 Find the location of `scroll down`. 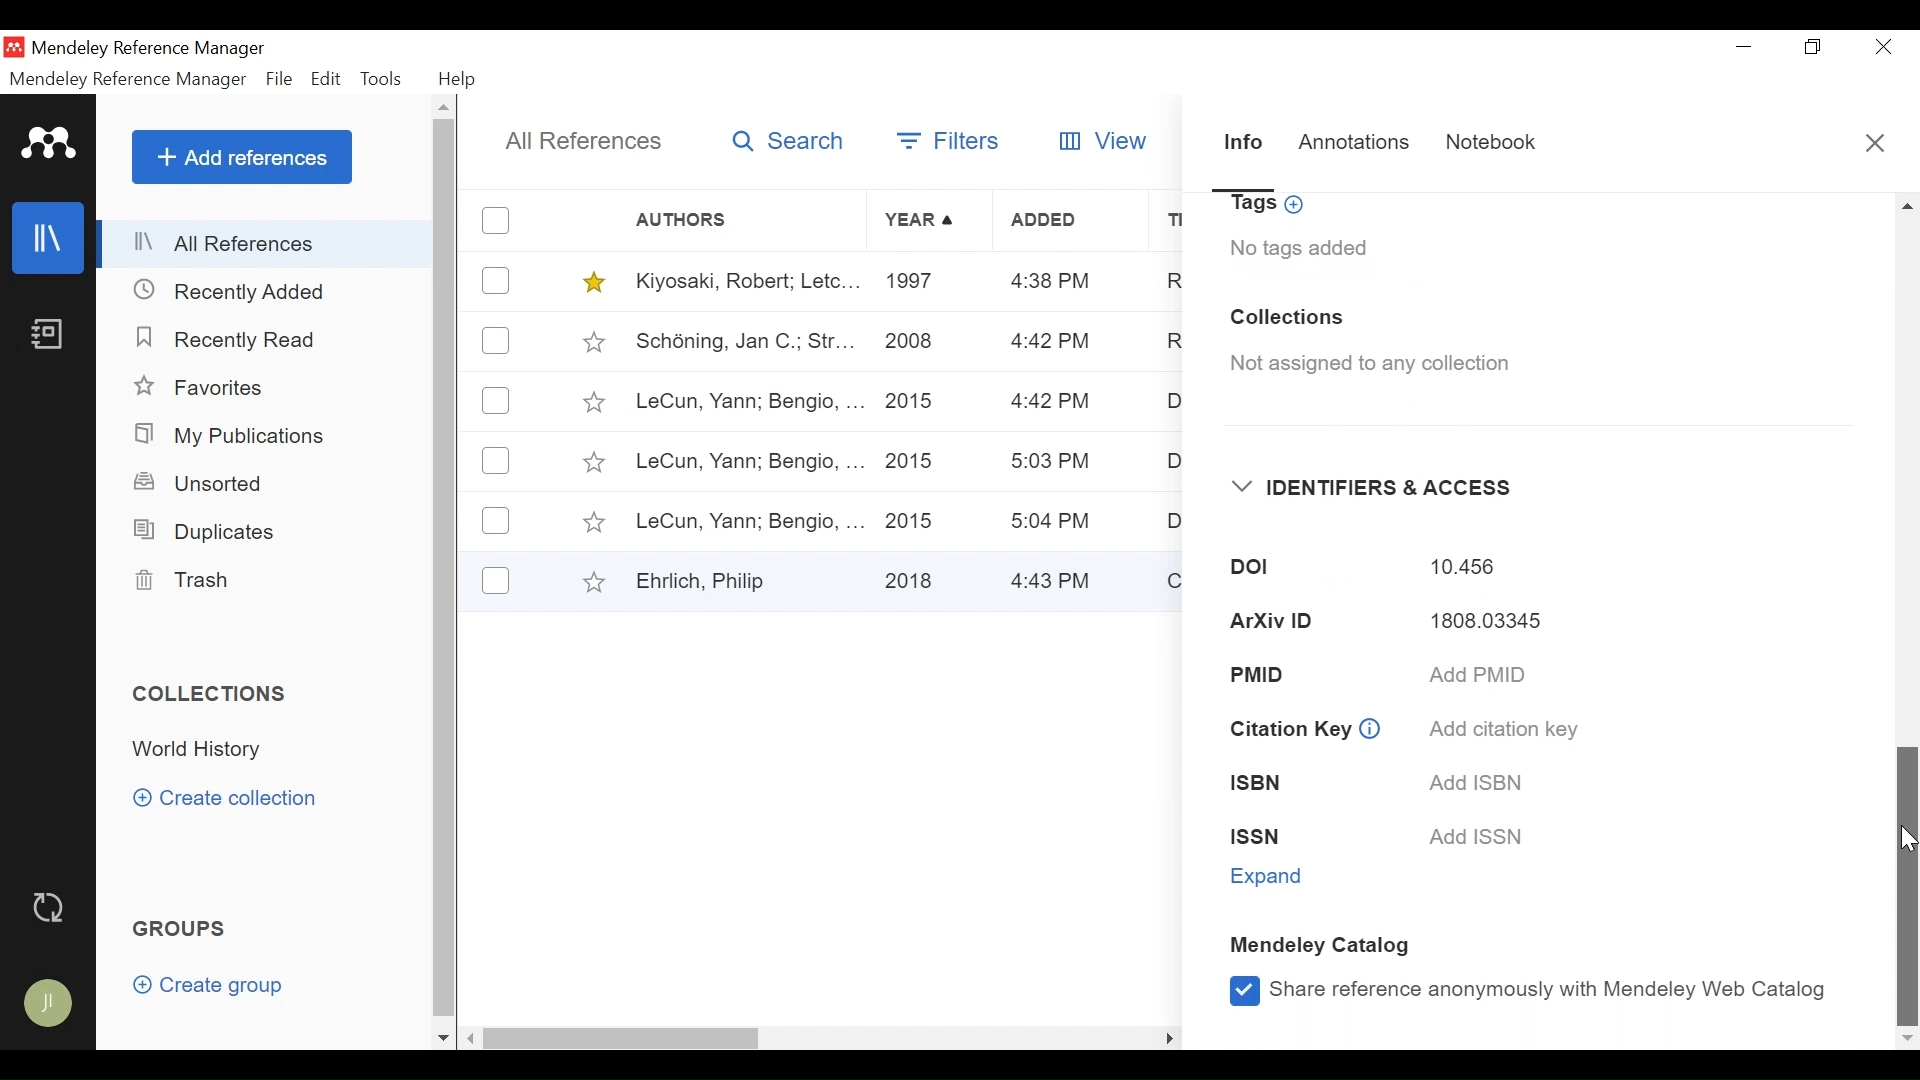

scroll down is located at coordinates (443, 1039).